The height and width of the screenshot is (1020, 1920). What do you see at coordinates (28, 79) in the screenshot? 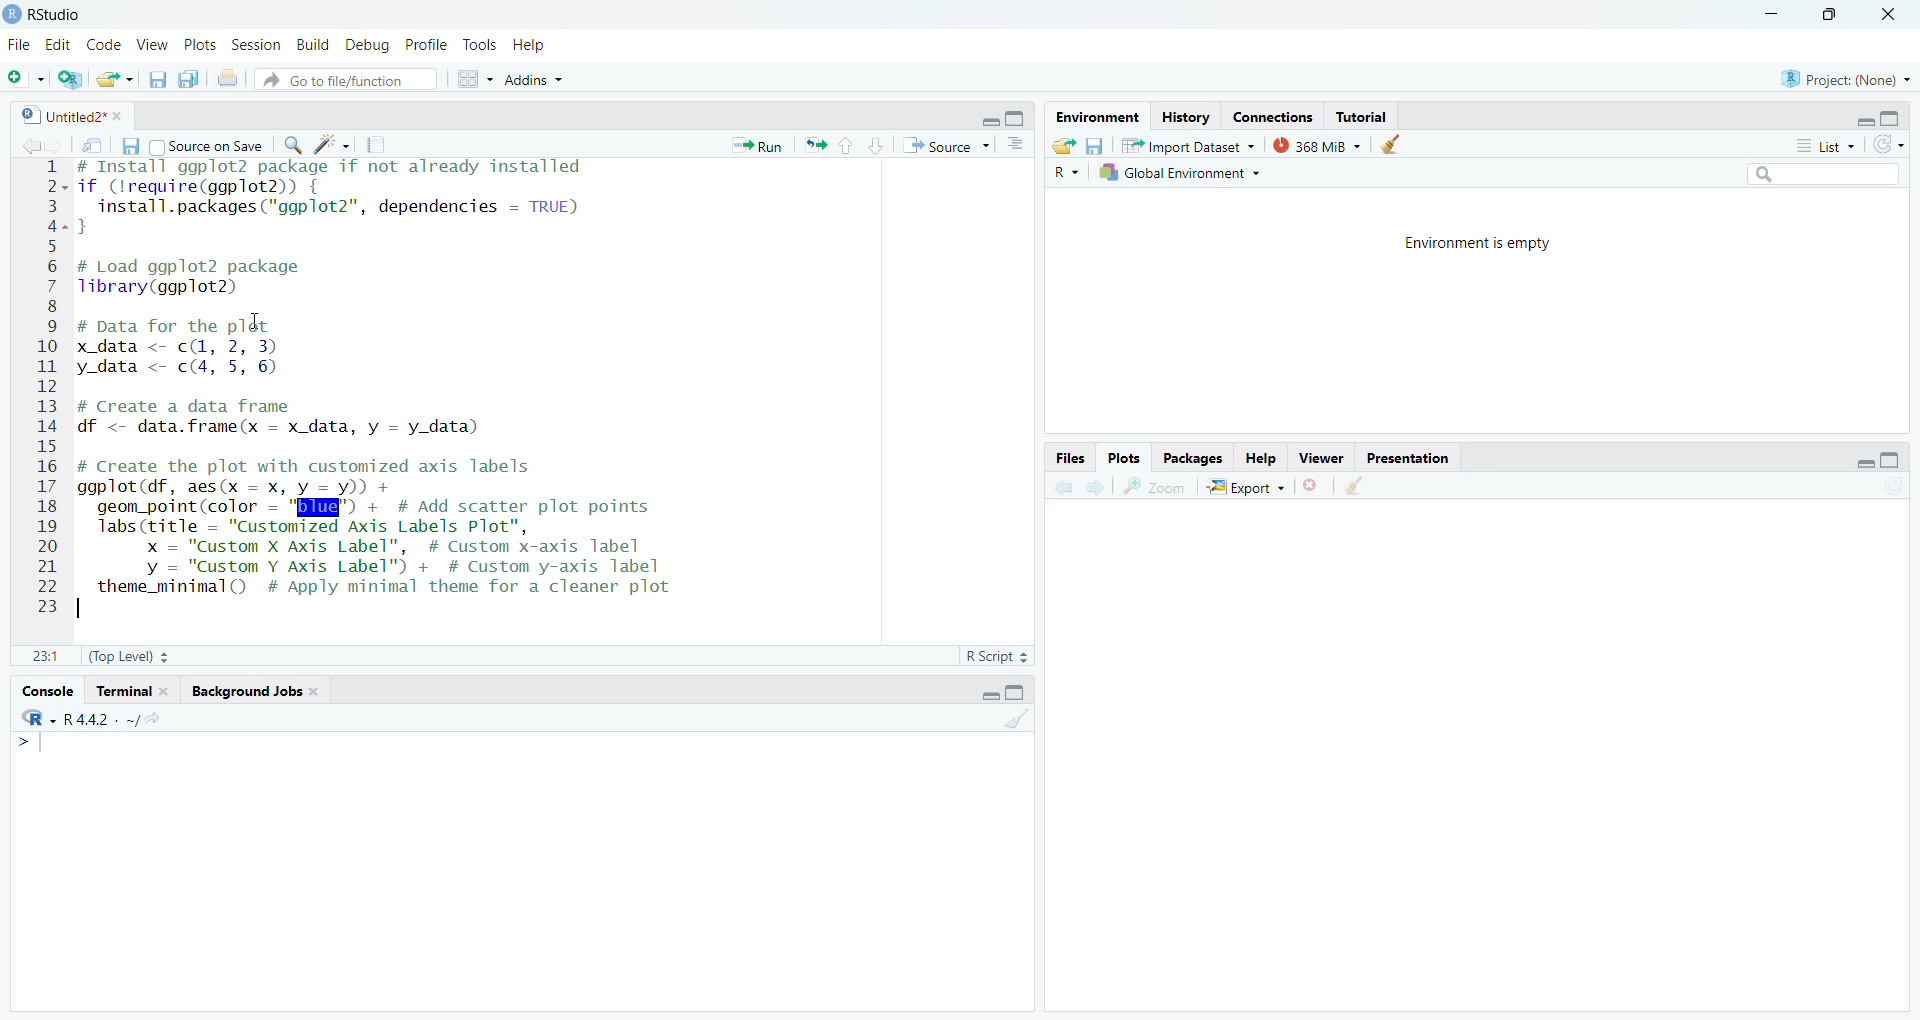
I see `add` at bounding box center [28, 79].